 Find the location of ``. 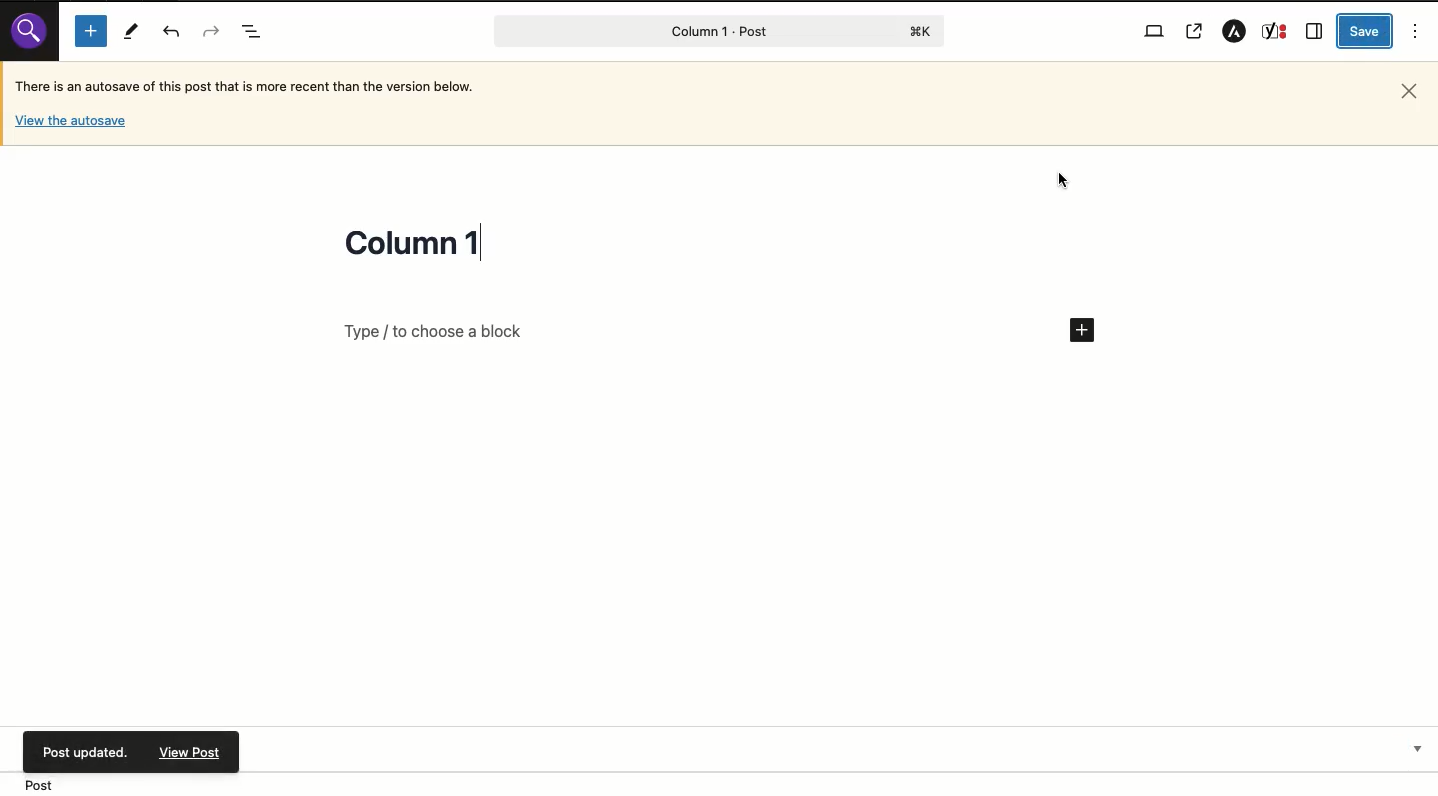

 is located at coordinates (31, 31).